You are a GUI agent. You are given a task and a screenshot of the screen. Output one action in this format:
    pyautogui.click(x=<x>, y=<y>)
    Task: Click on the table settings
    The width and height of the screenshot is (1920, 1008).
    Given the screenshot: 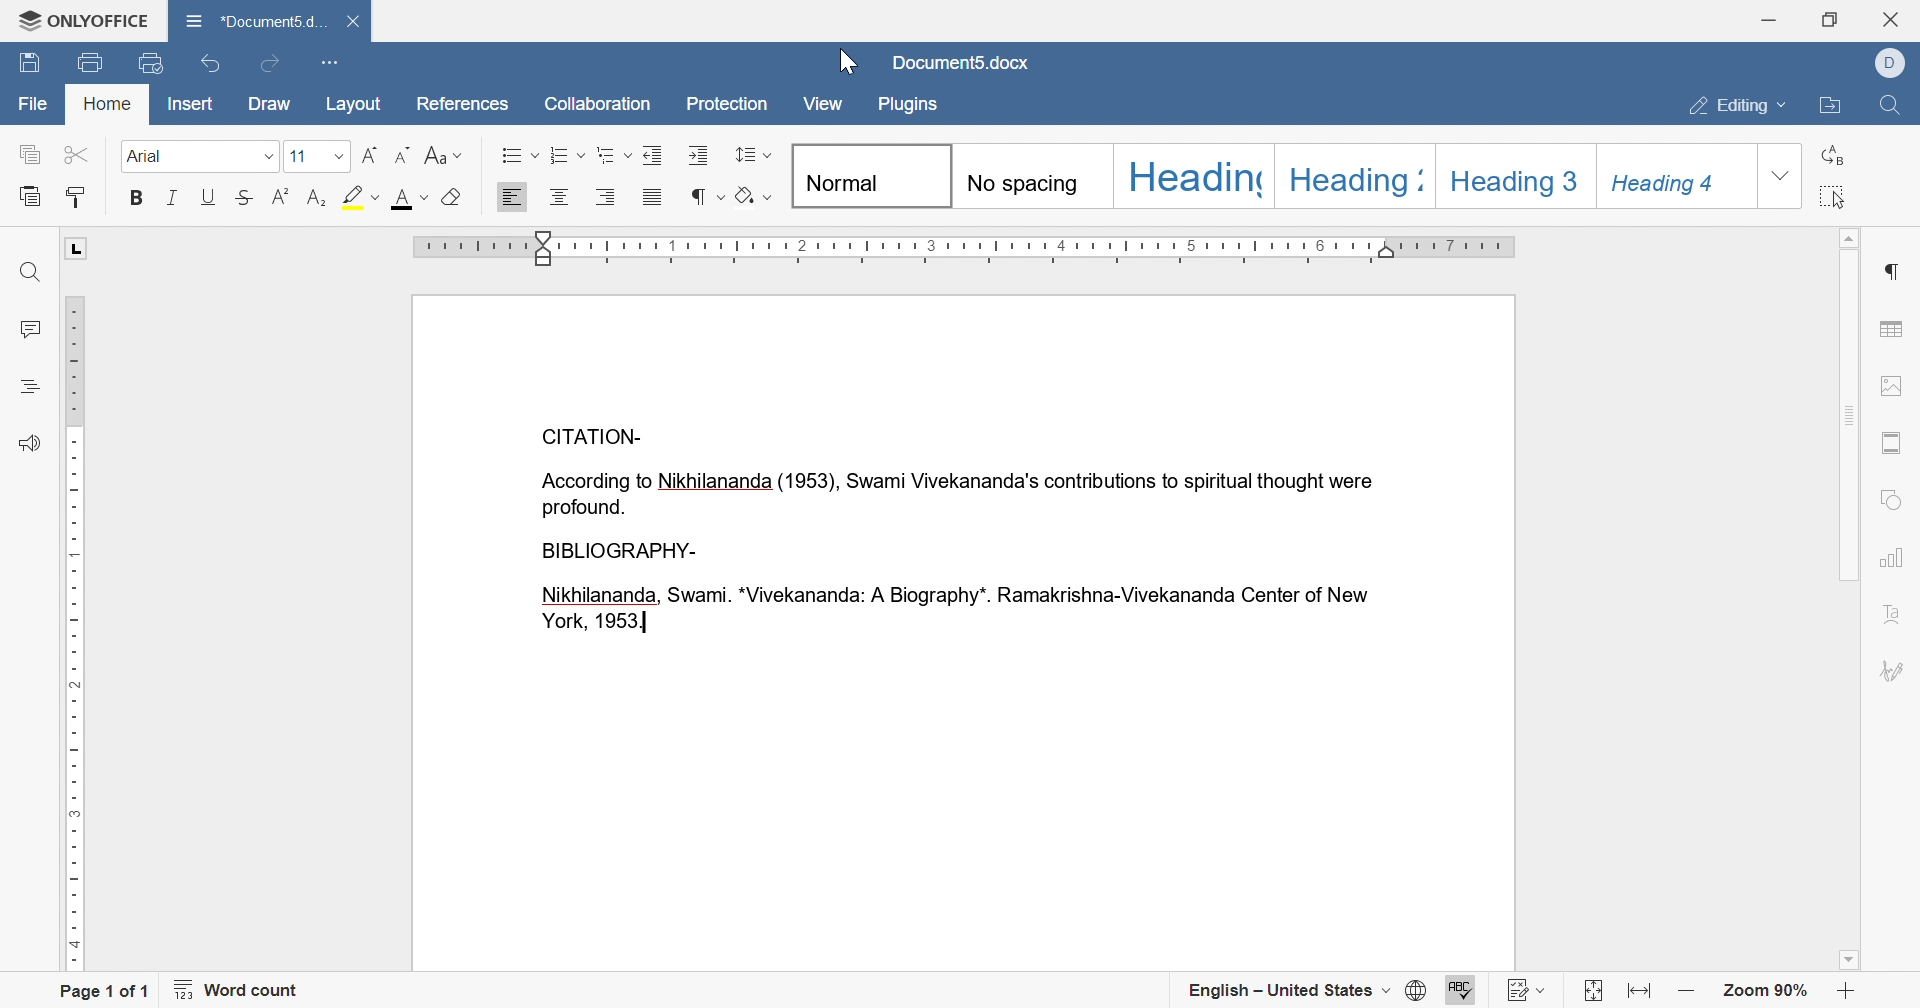 What is the action you would take?
    pyautogui.click(x=1892, y=326)
    